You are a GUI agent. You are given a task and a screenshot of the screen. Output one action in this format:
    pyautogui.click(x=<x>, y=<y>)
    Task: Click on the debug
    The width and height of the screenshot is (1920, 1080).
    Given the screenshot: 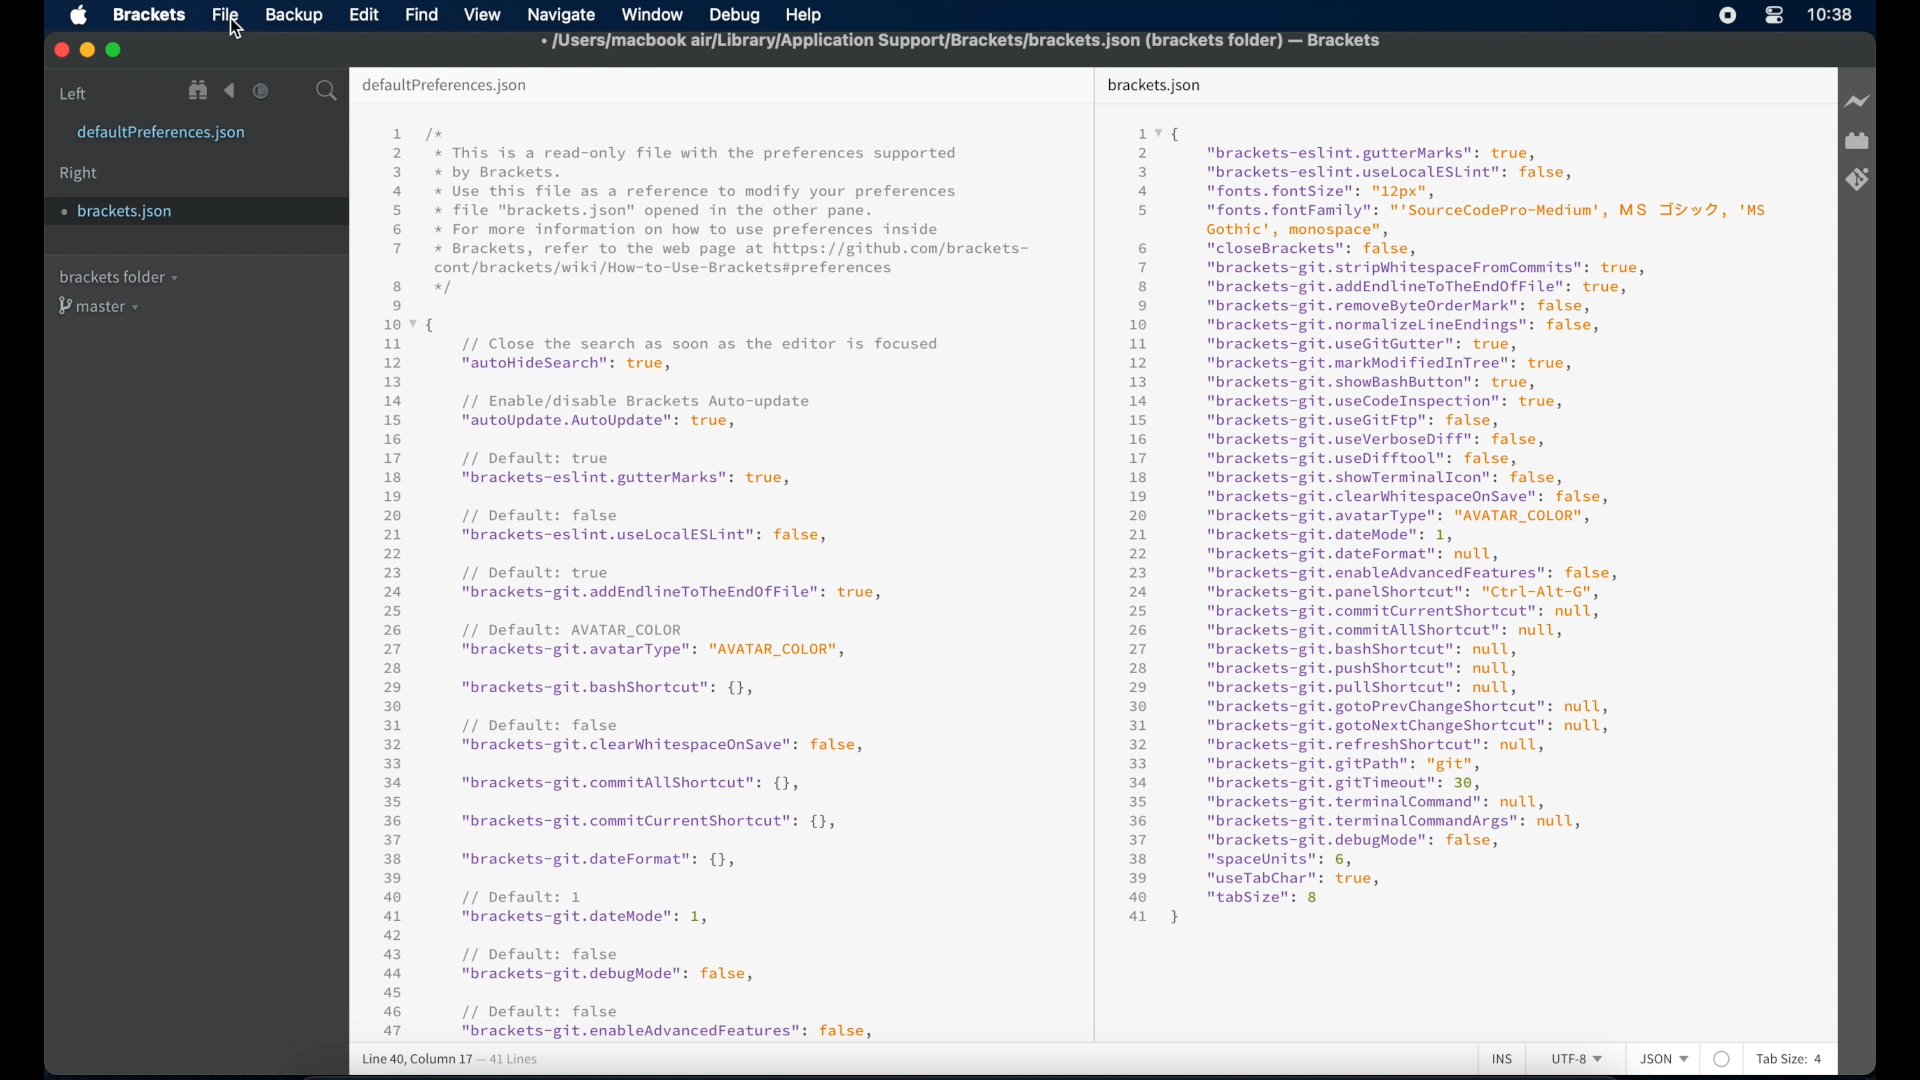 What is the action you would take?
    pyautogui.click(x=735, y=15)
    